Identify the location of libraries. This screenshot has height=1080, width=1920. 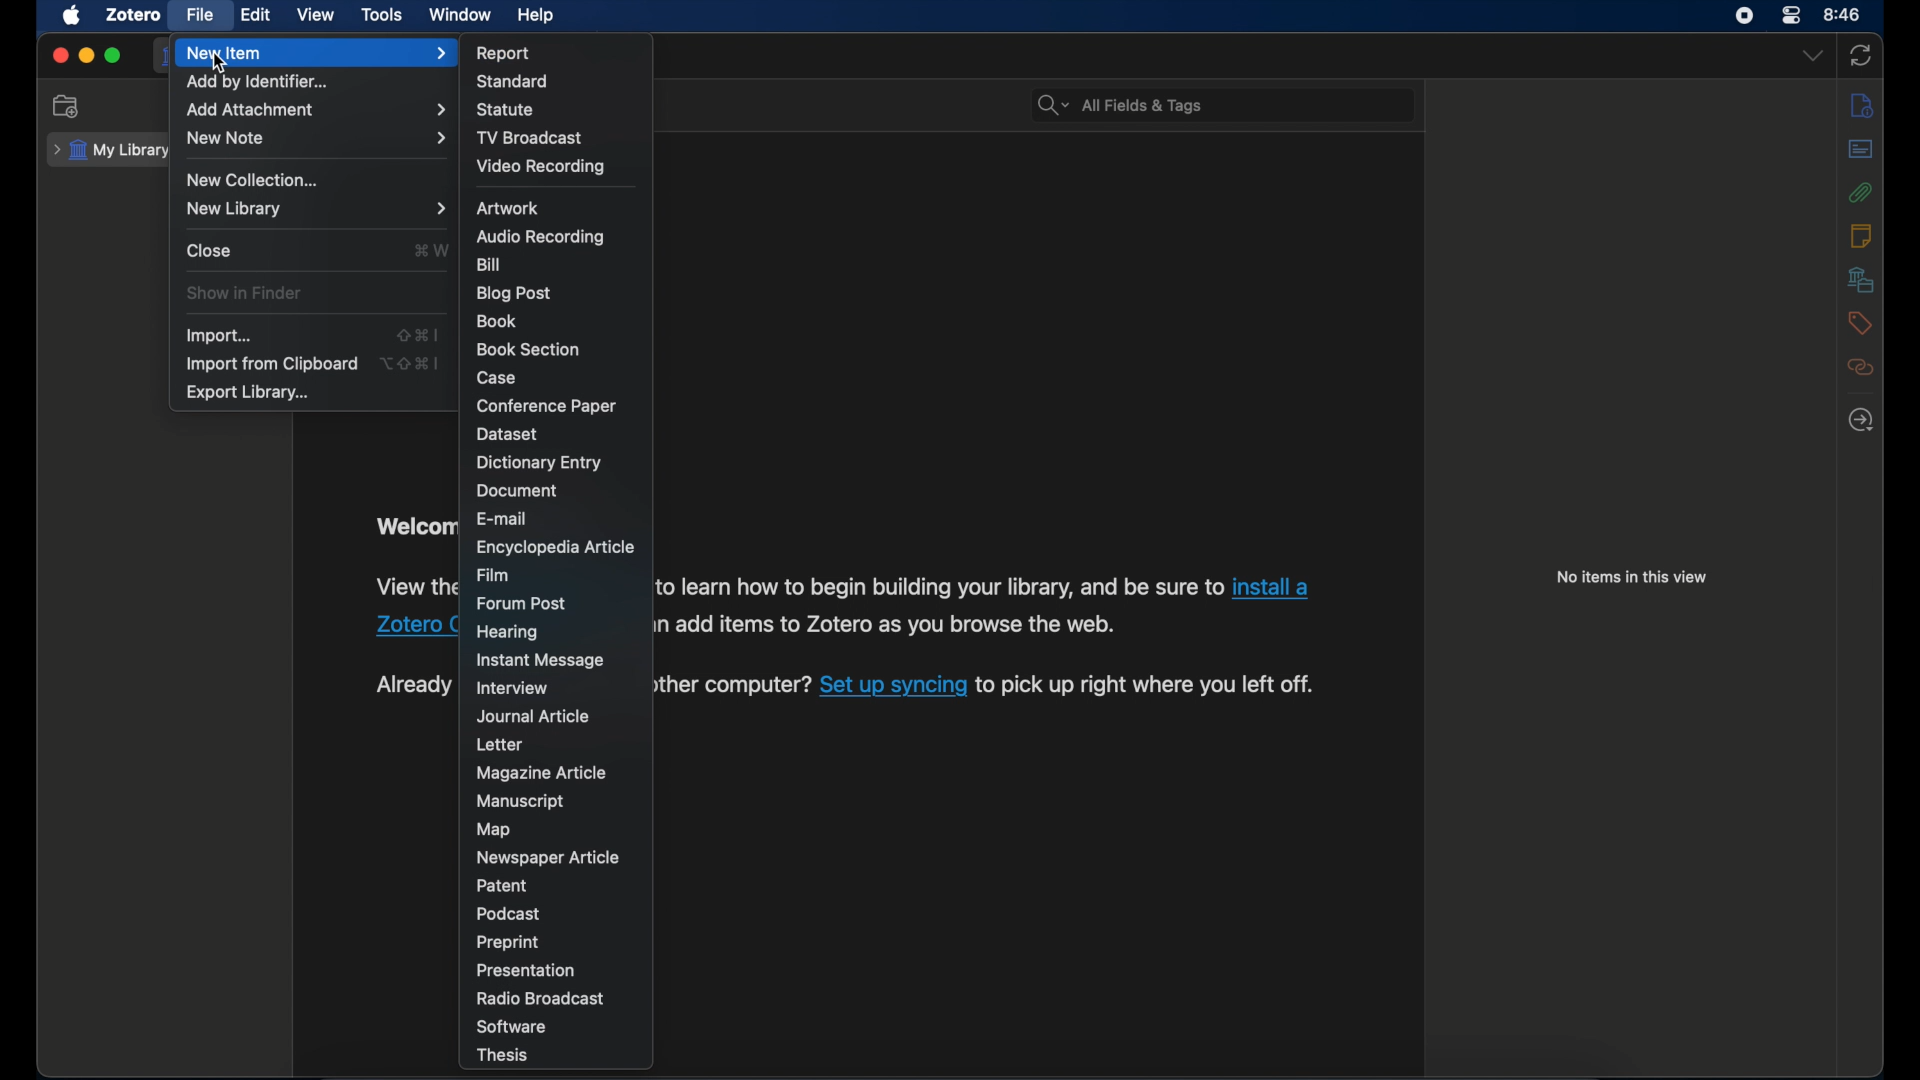
(1862, 279).